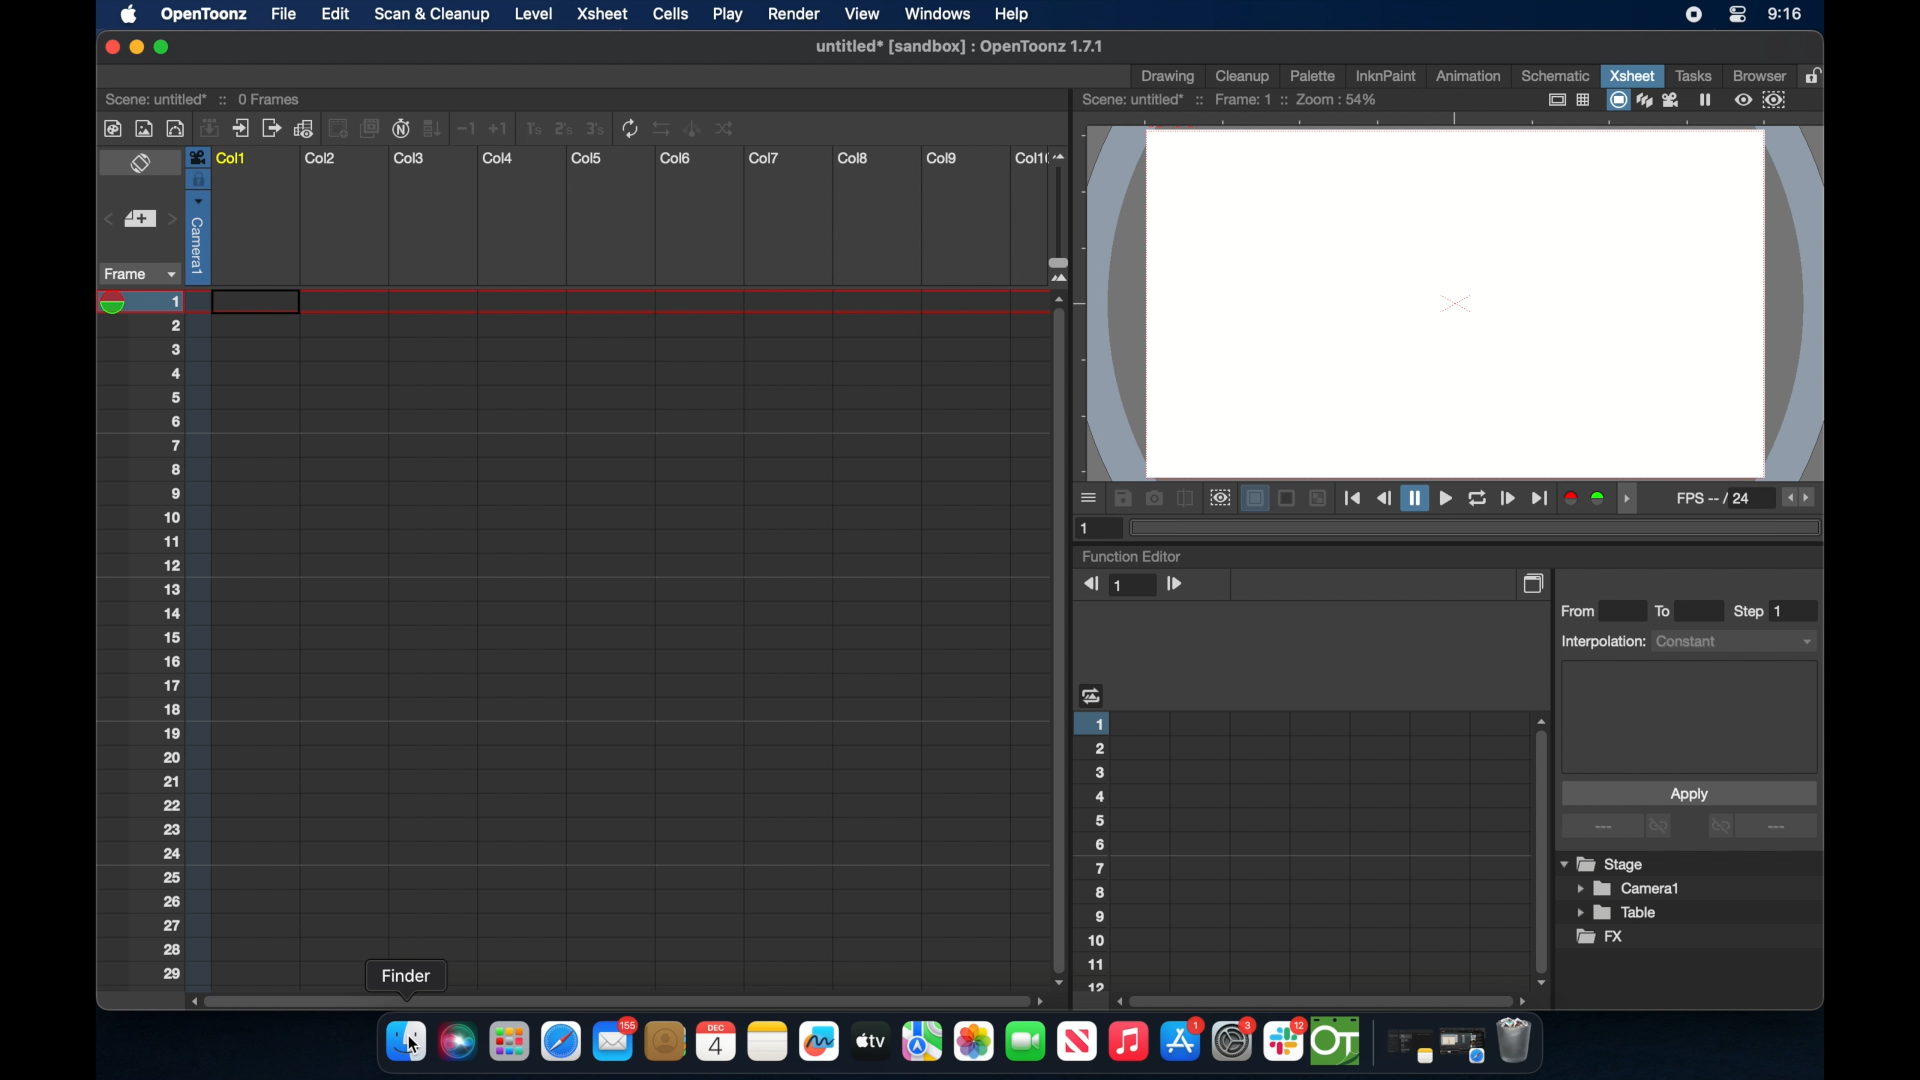 The height and width of the screenshot is (1080, 1920). What do you see at coordinates (1469, 77) in the screenshot?
I see `animation` at bounding box center [1469, 77].